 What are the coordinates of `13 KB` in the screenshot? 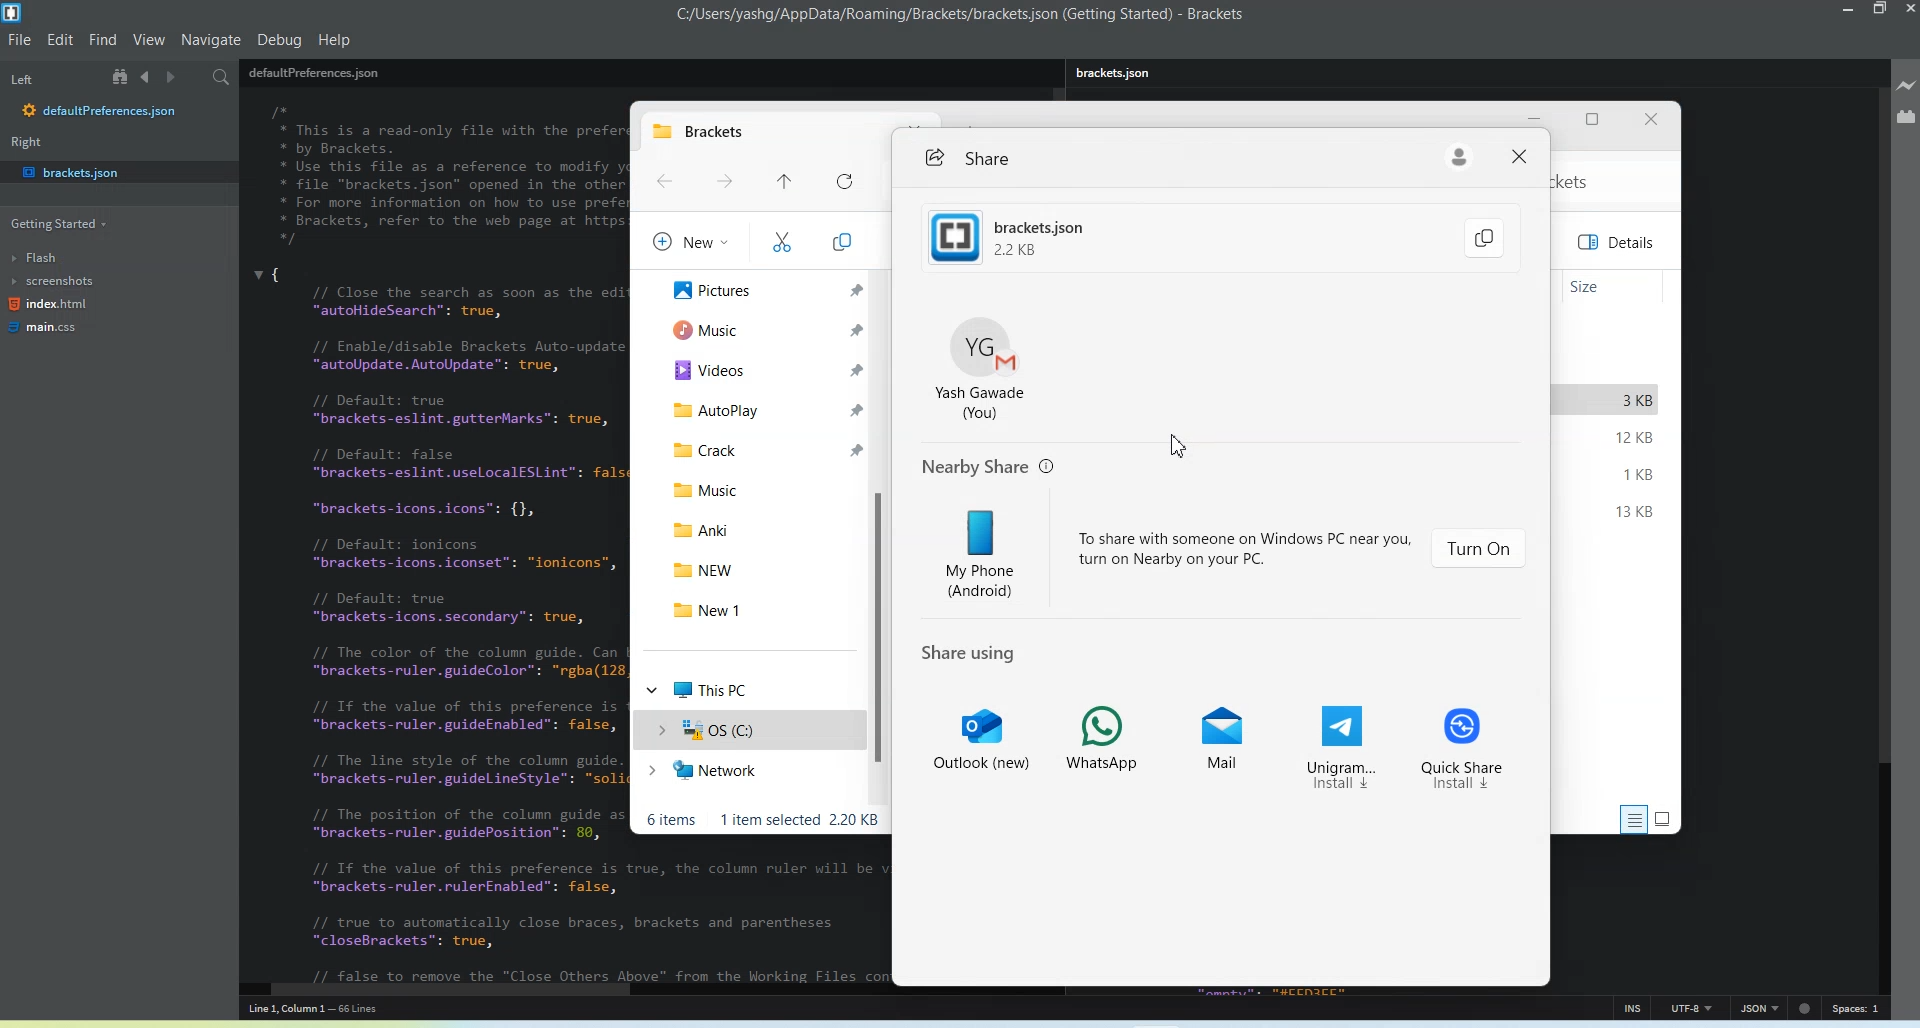 It's located at (1638, 513).